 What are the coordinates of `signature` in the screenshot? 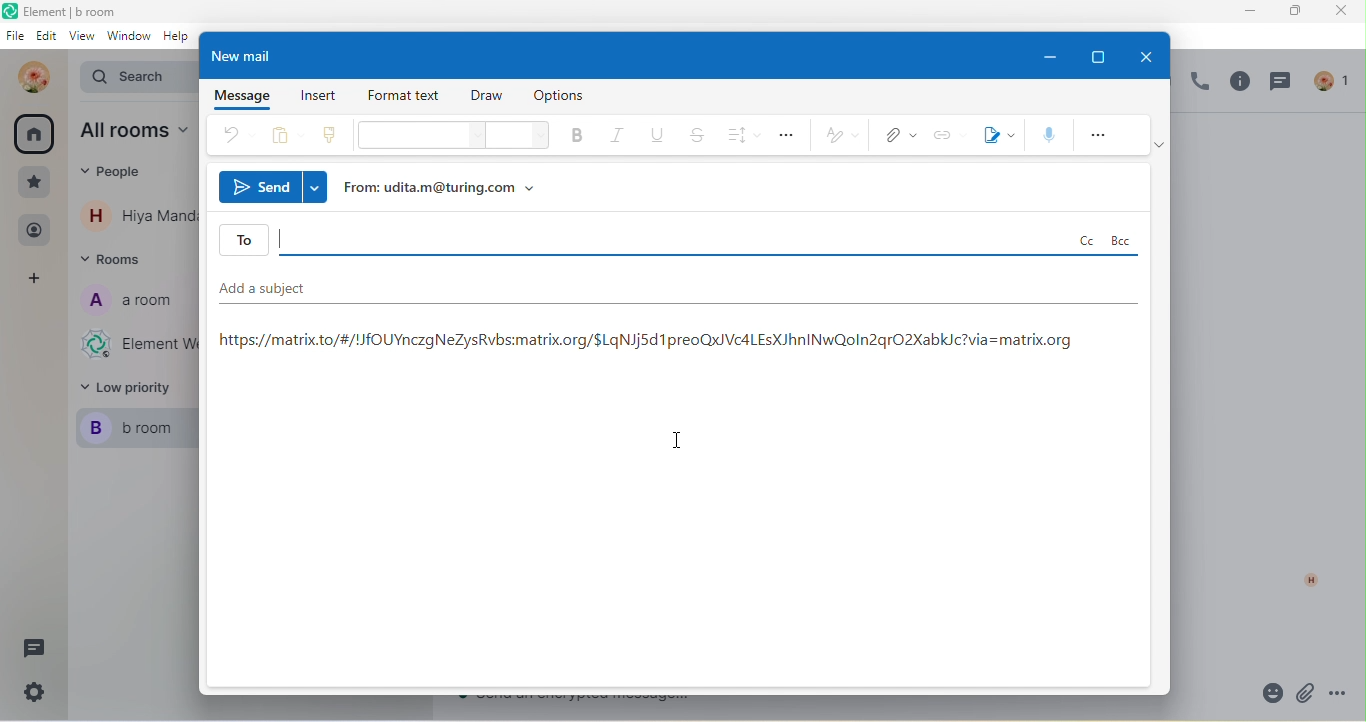 It's located at (996, 136).